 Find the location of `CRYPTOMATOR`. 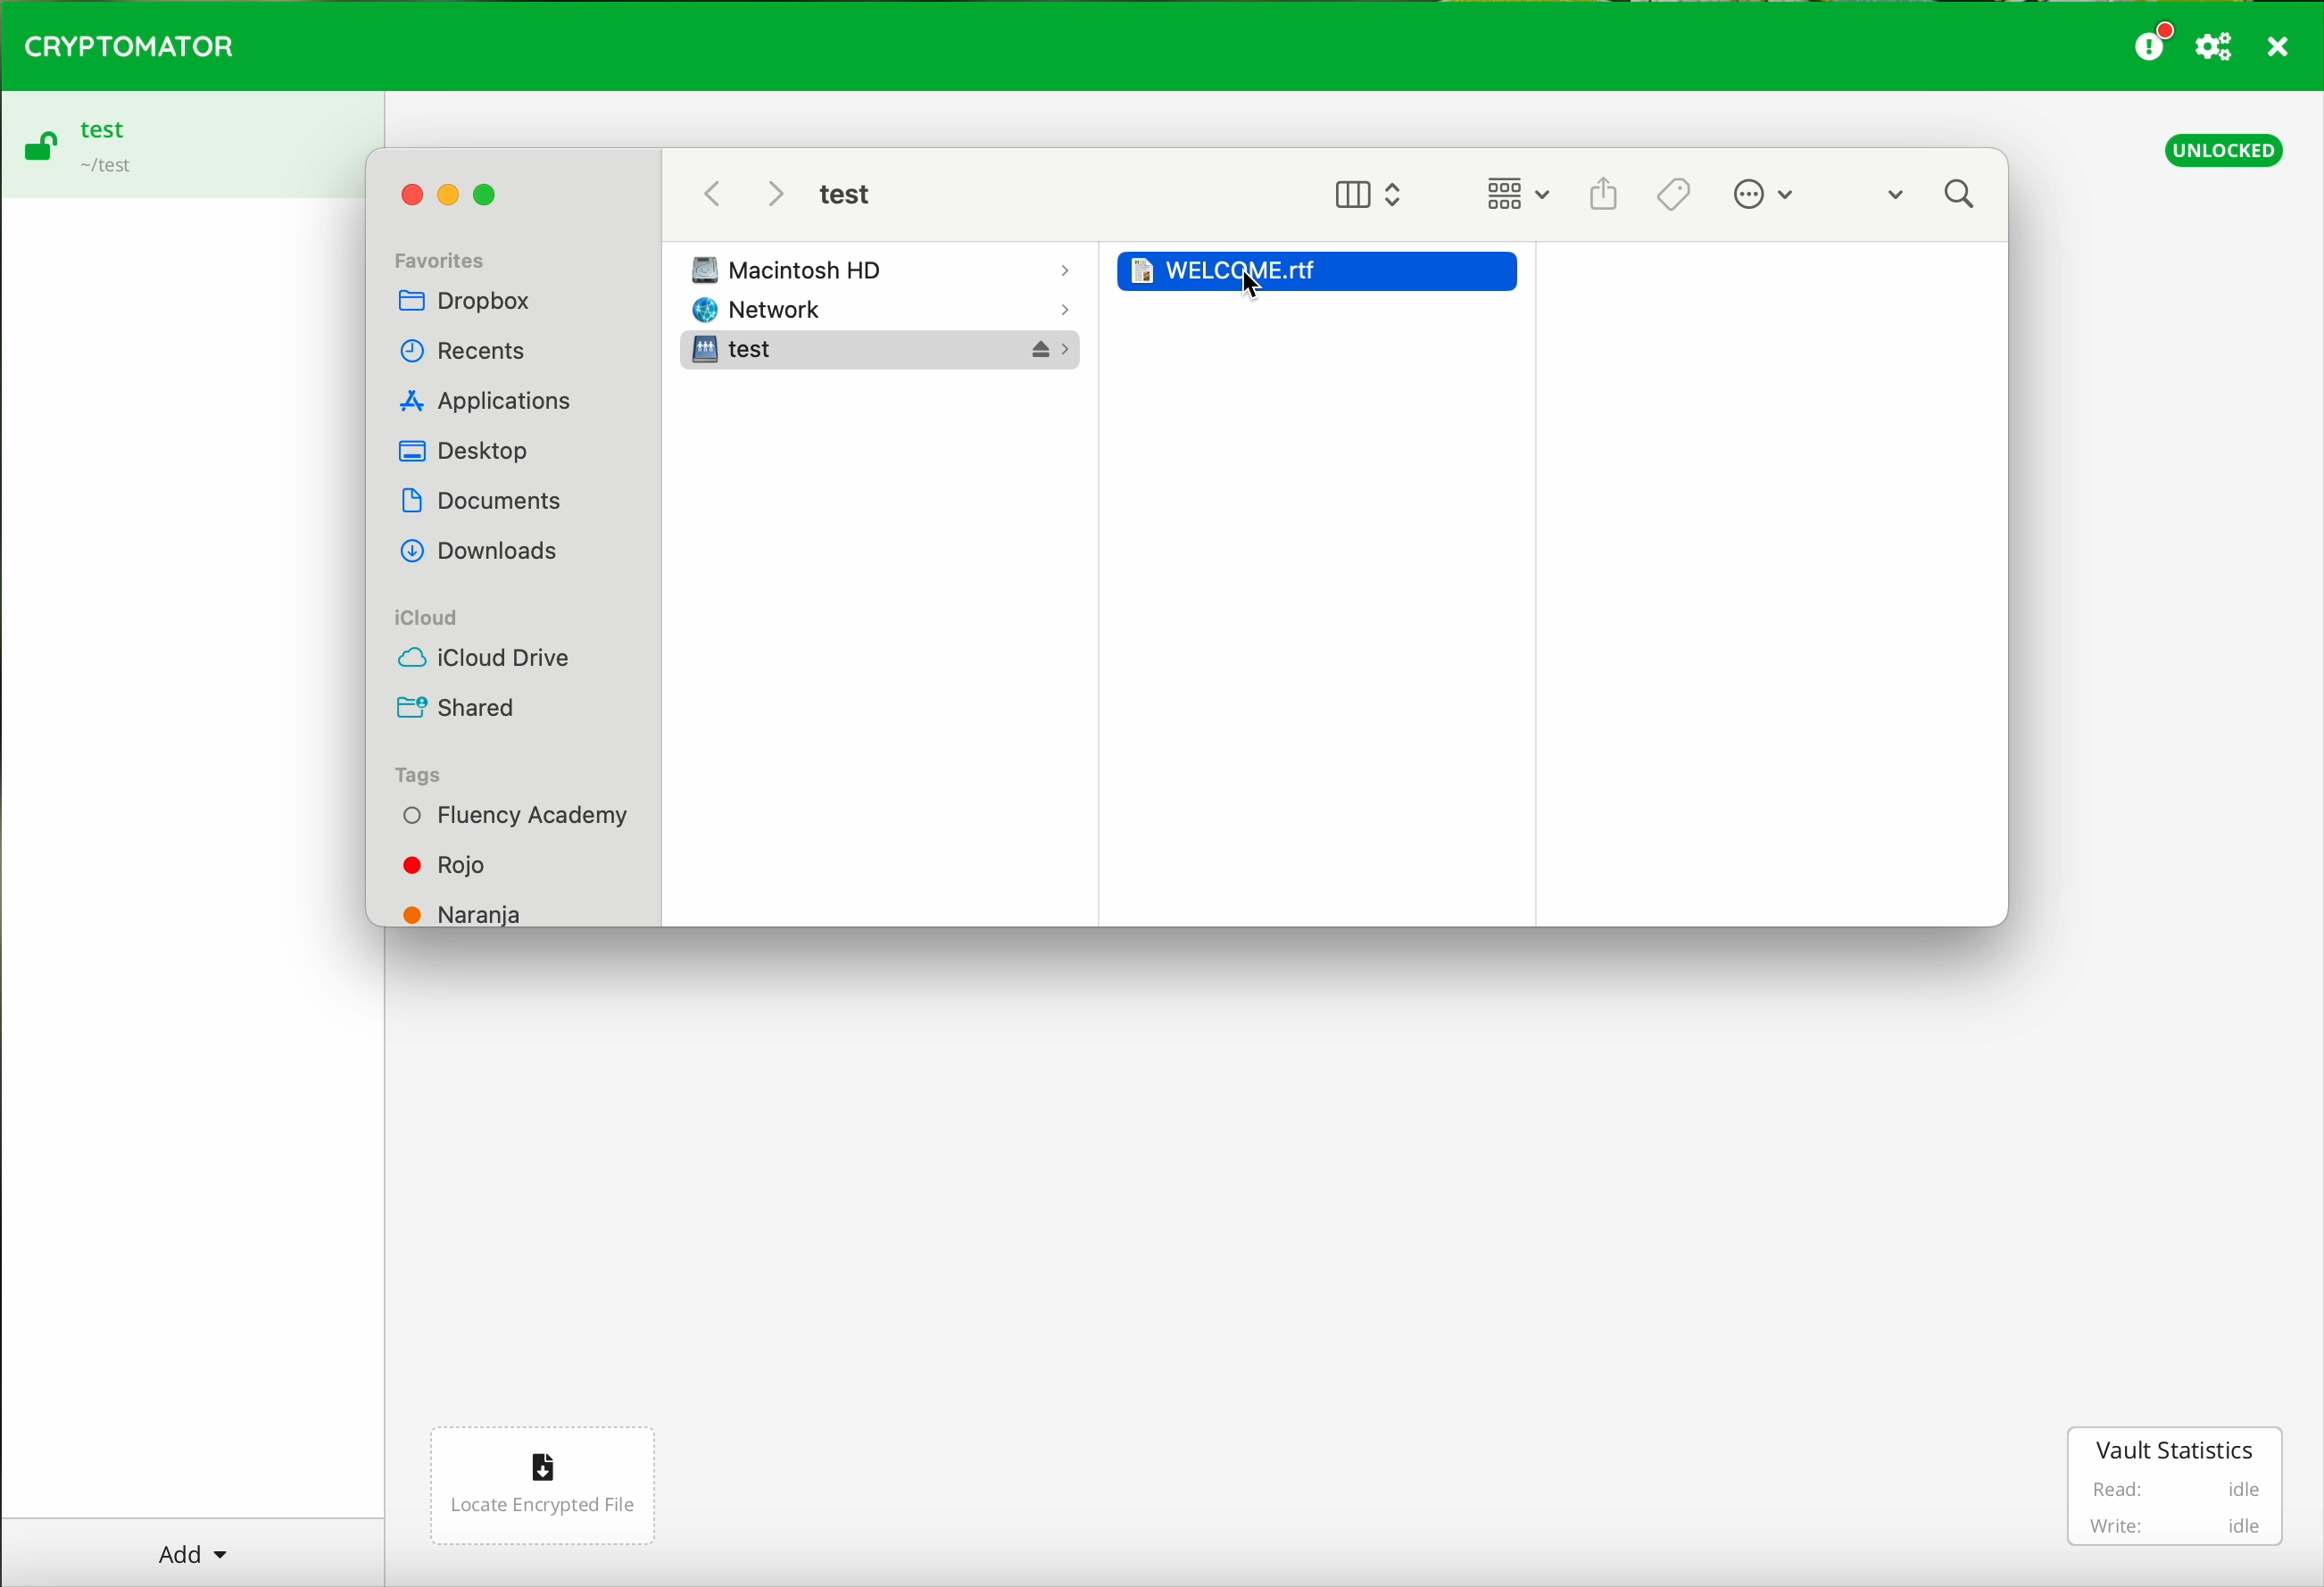

CRYPTOMATOR is located at coordinates (129, 43).